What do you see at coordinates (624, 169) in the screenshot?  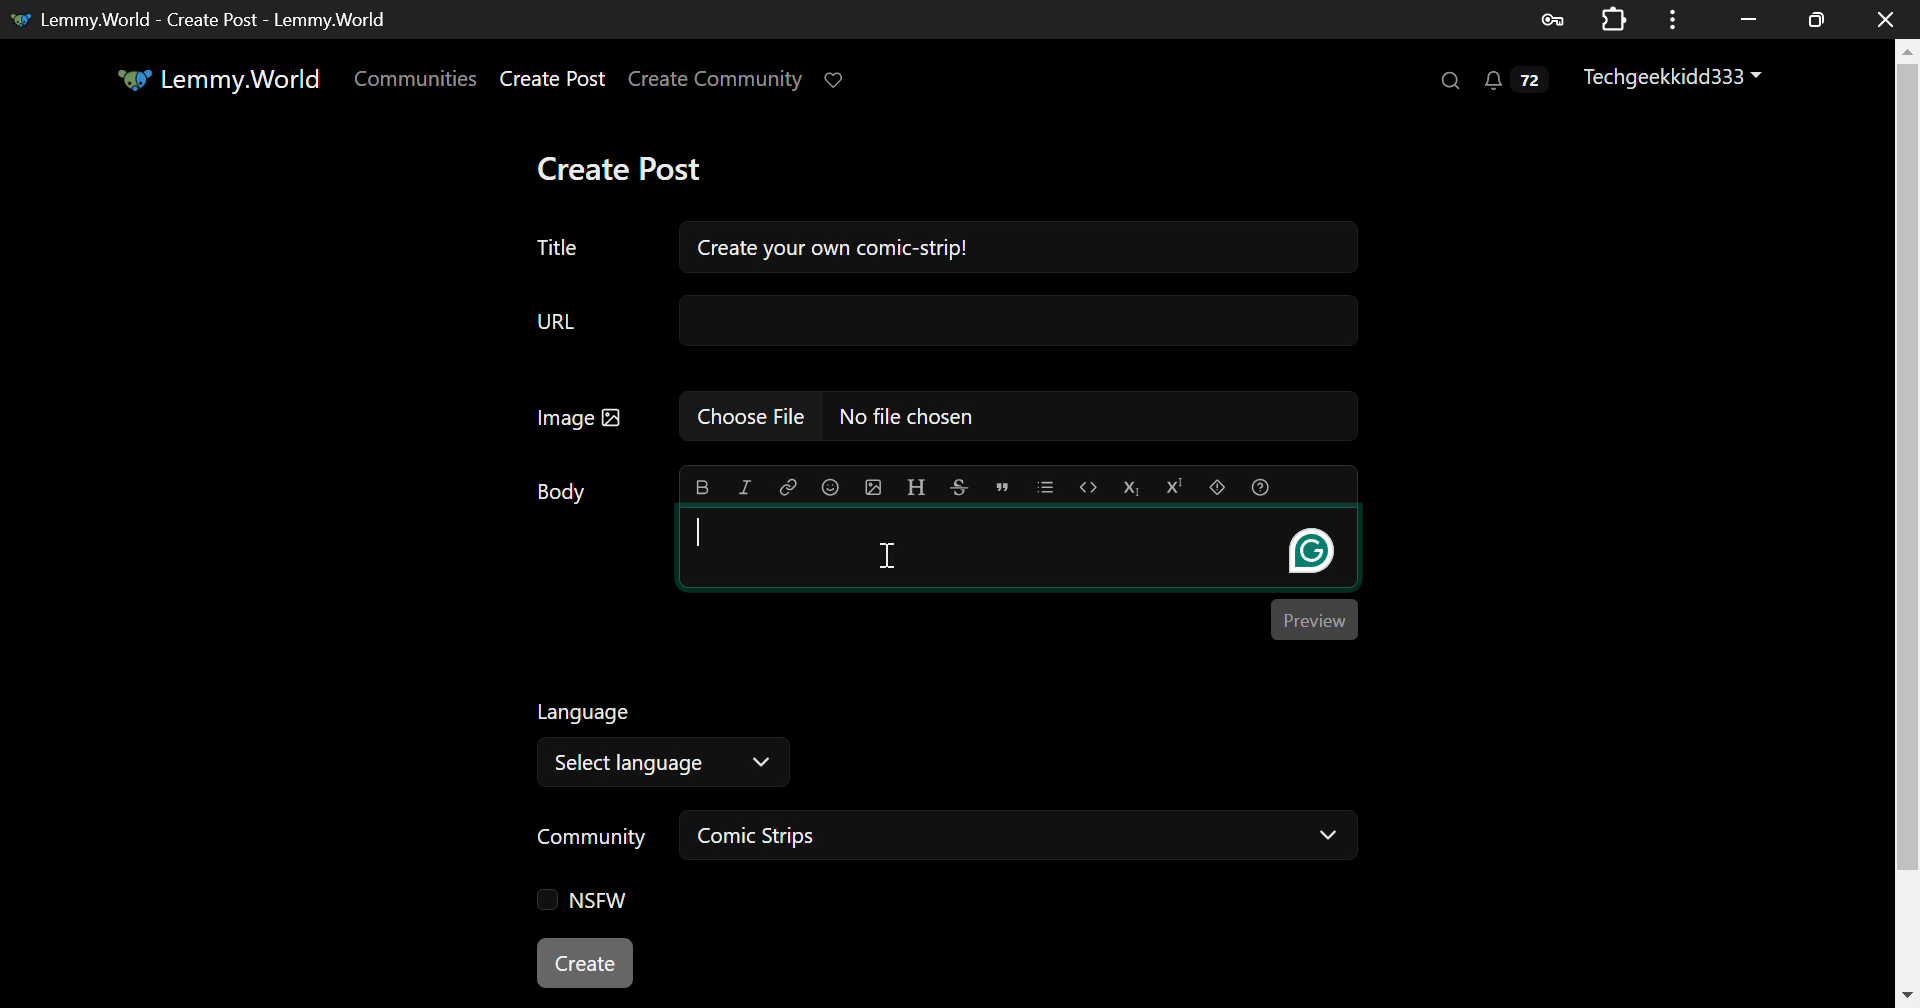 I see `Create Post` at bounding box center [624, 169].